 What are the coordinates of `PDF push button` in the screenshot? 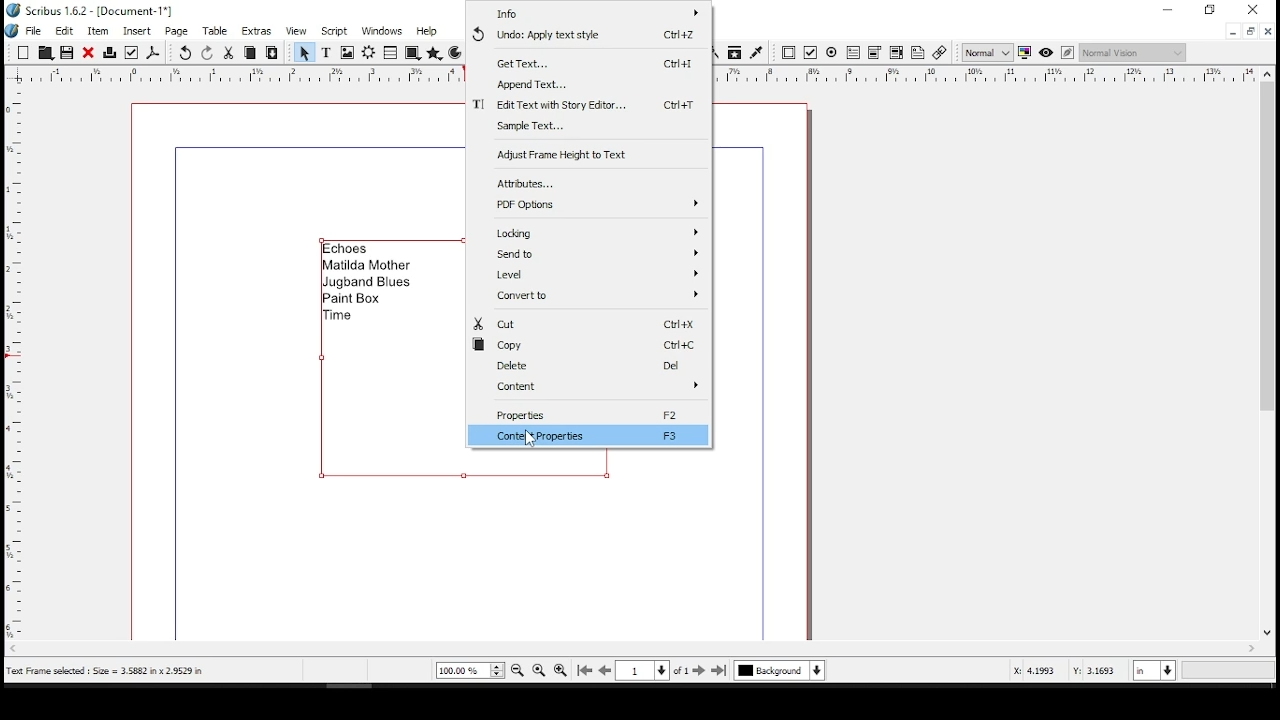 It's located at (789, 52).